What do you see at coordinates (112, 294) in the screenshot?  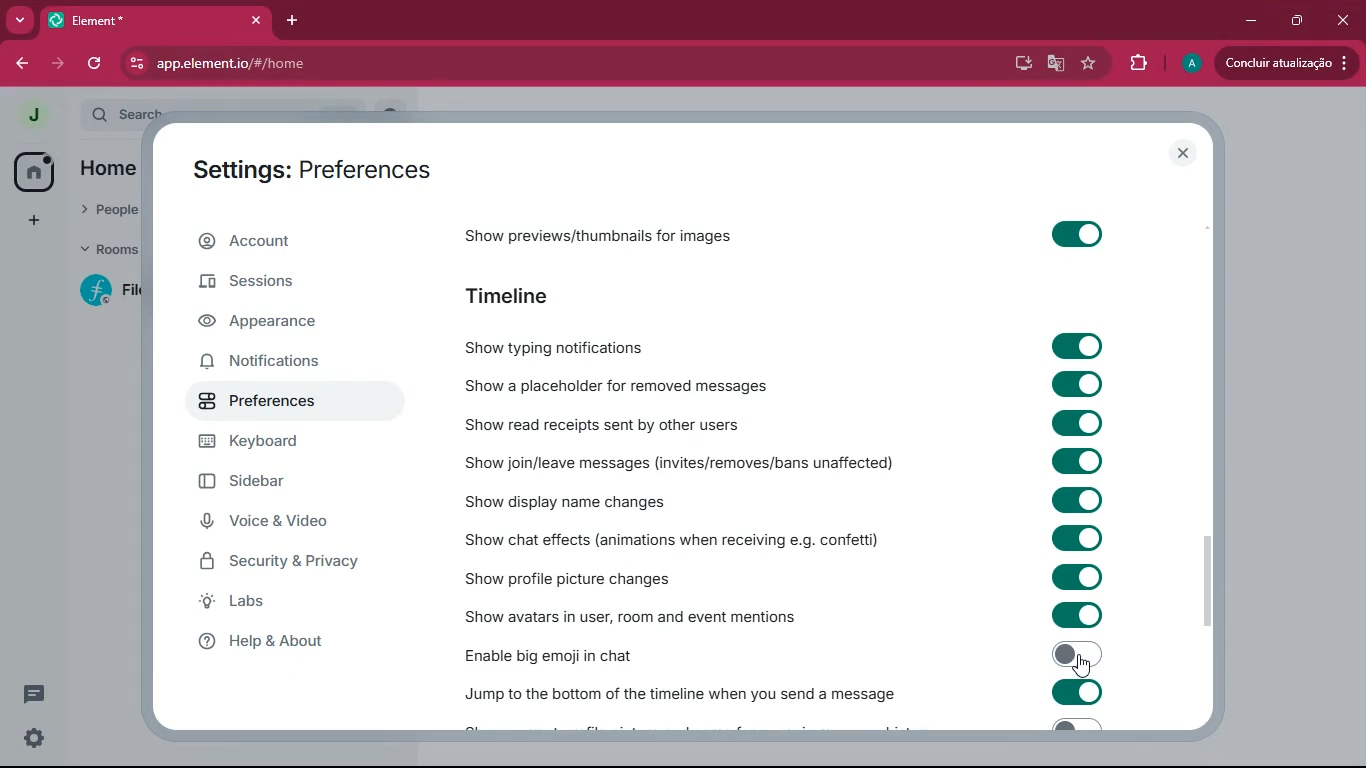 I see `f file` at bounding box center [112, 294].